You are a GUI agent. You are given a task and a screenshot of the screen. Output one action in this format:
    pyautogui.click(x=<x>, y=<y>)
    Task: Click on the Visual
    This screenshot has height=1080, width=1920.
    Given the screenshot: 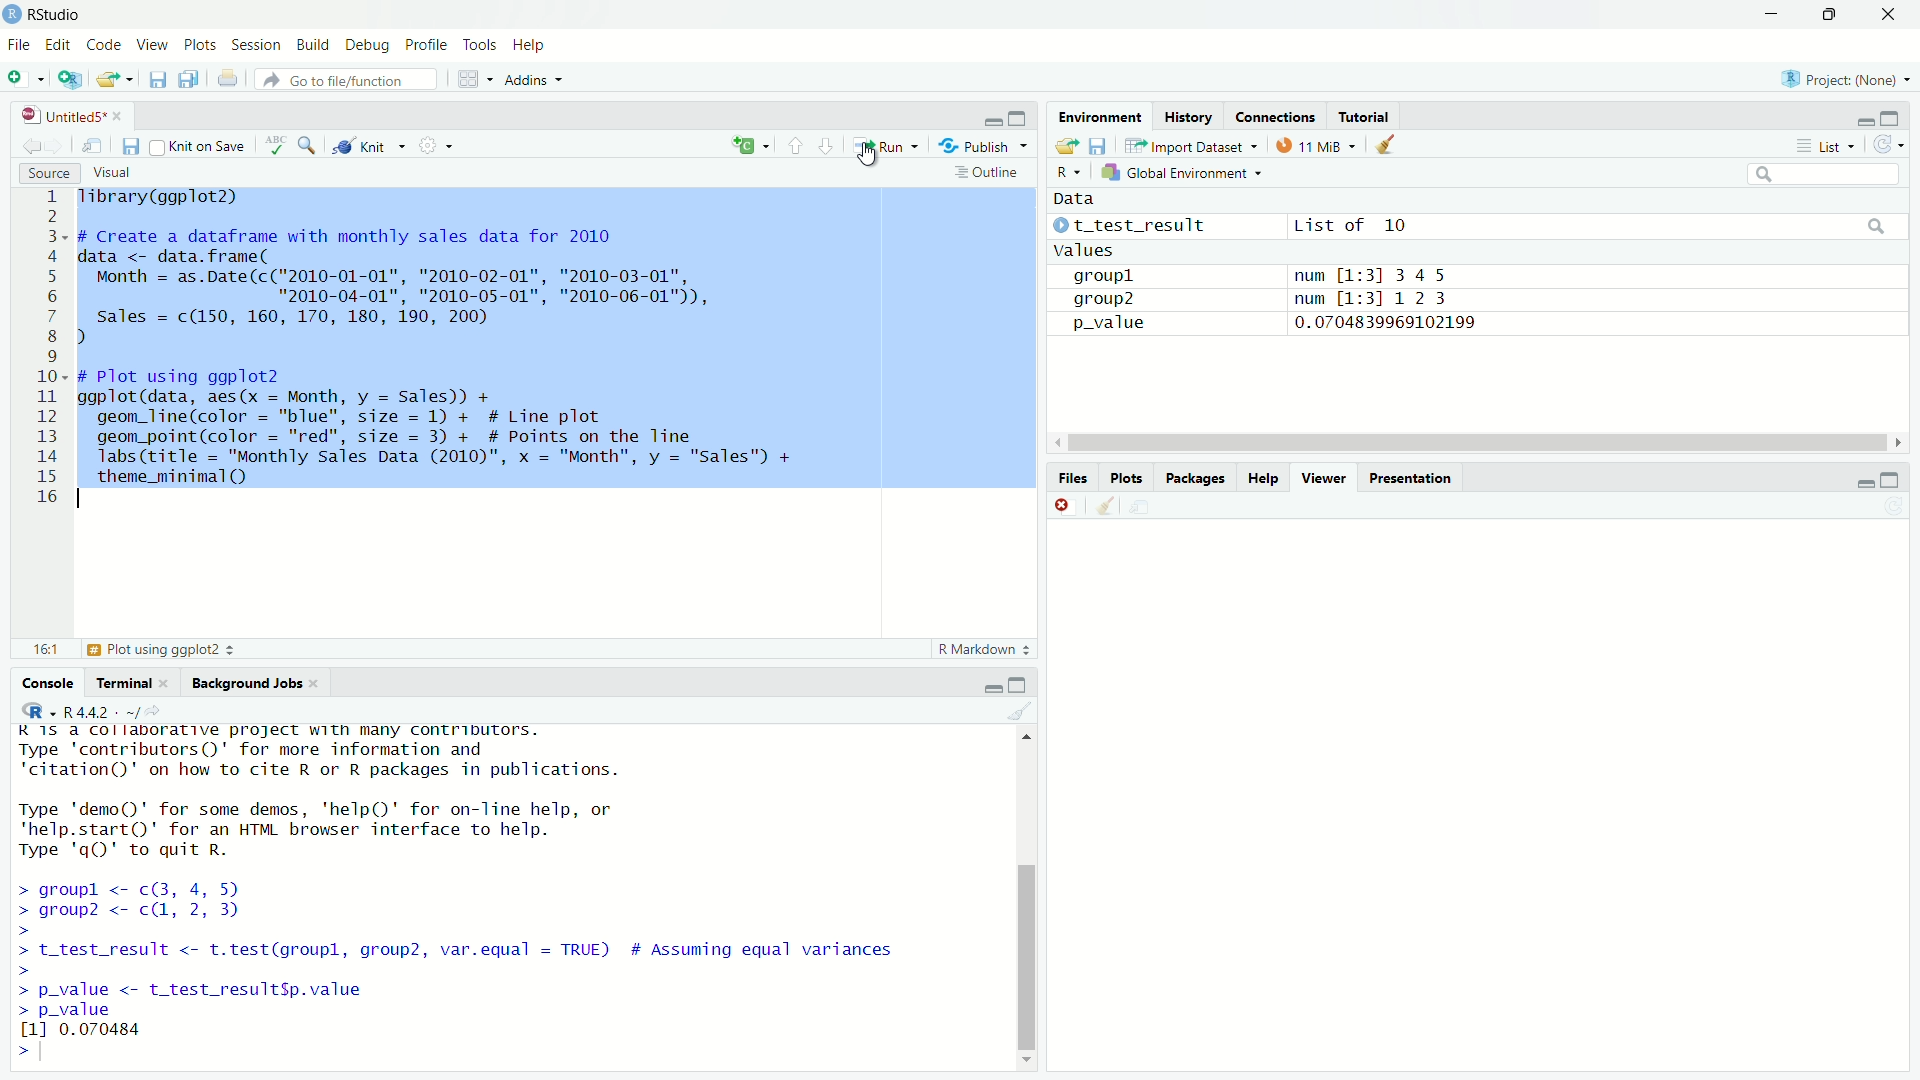 What is the action you would take?
    pyautogui.click(x=114, y=171)
    